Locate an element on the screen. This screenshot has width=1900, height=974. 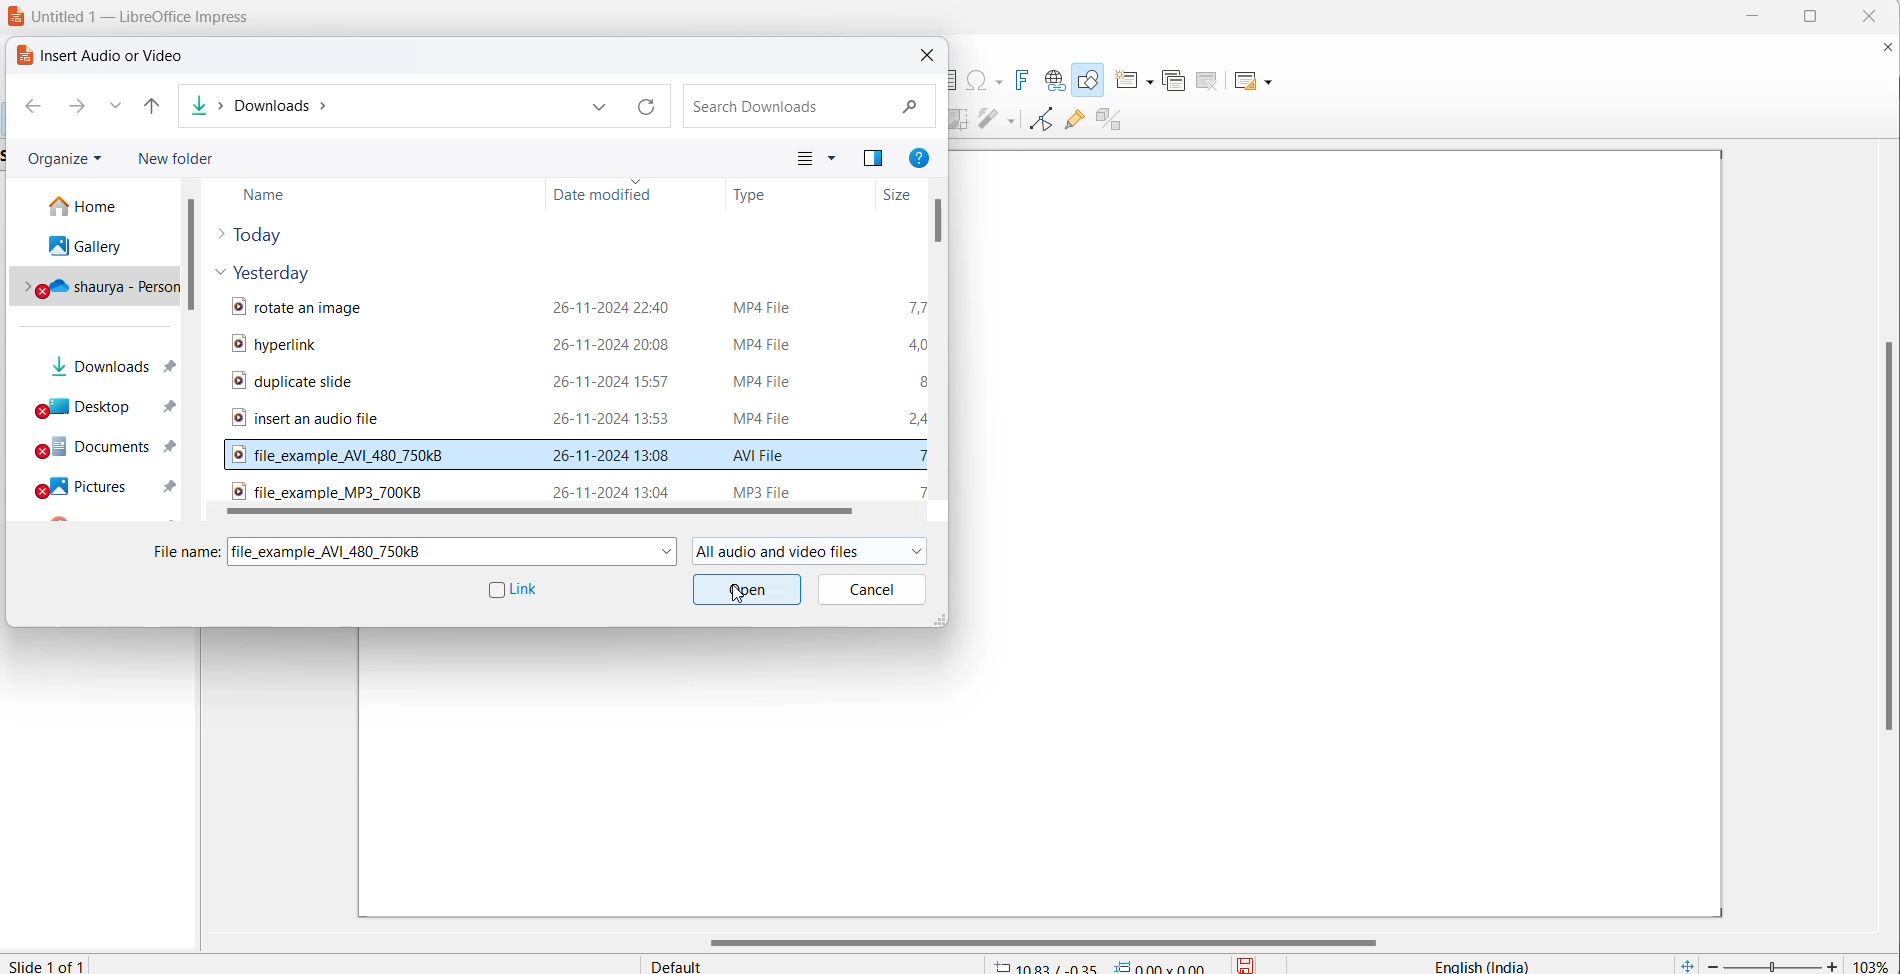
insert fontwork text is located at coordinates (1027, 81).